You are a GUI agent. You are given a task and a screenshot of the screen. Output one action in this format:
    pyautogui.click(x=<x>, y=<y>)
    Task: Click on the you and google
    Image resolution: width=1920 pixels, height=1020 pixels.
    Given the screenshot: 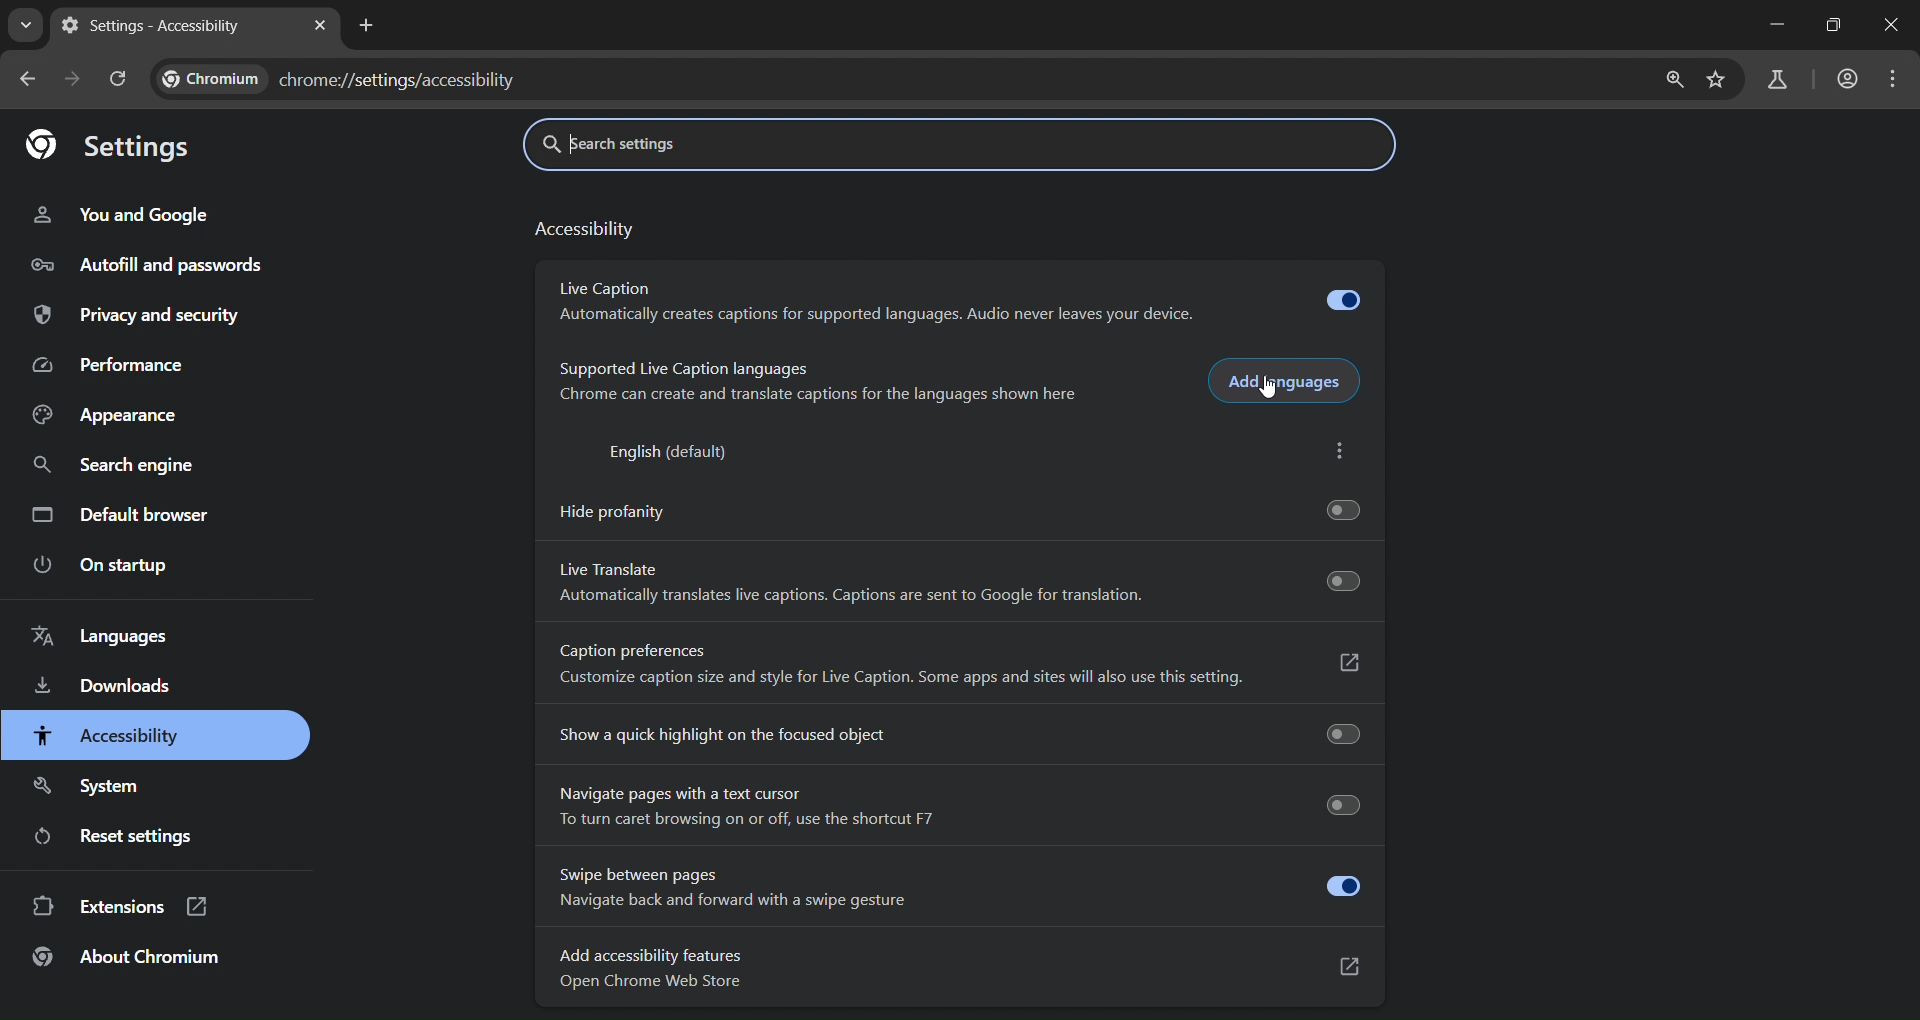 What is the action you would take?
    pyautogui.click(x=121, y=215)
    